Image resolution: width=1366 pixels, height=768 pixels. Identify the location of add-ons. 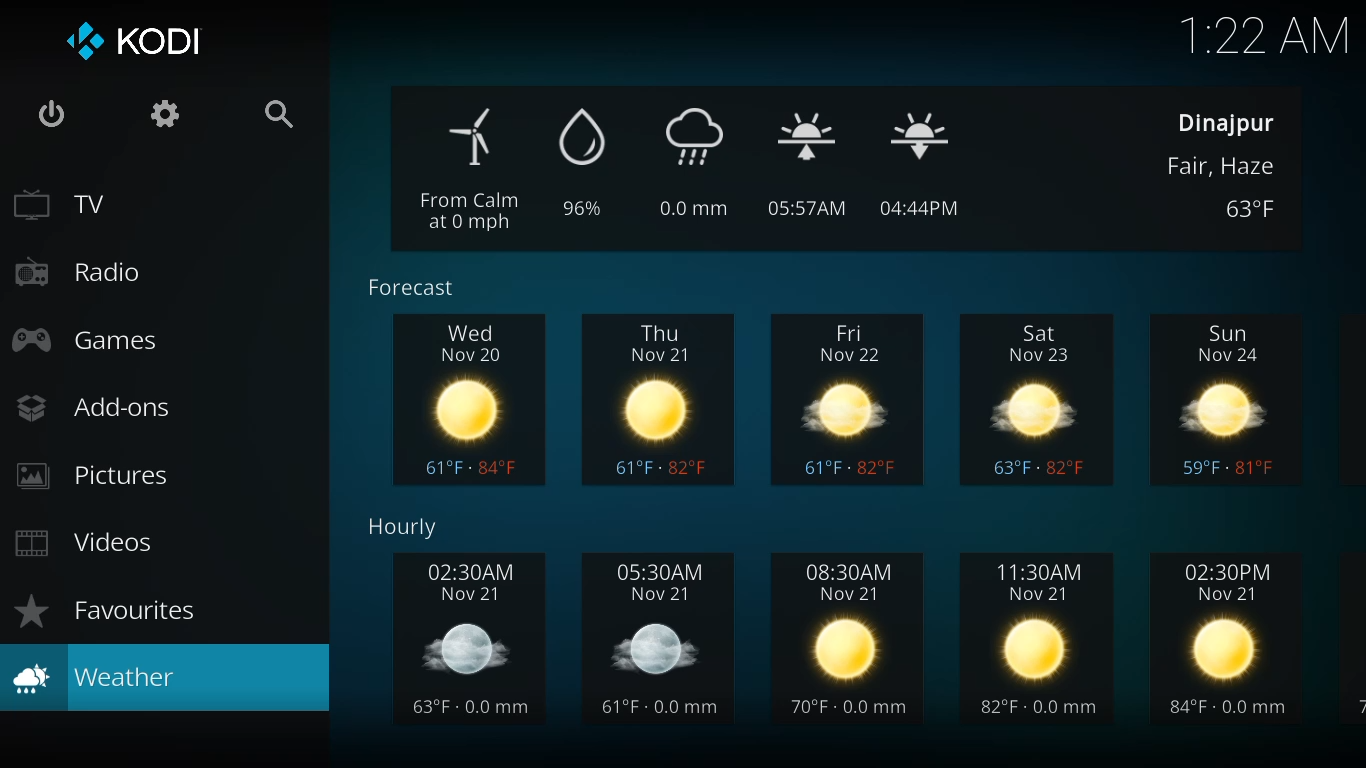
(94, 407).